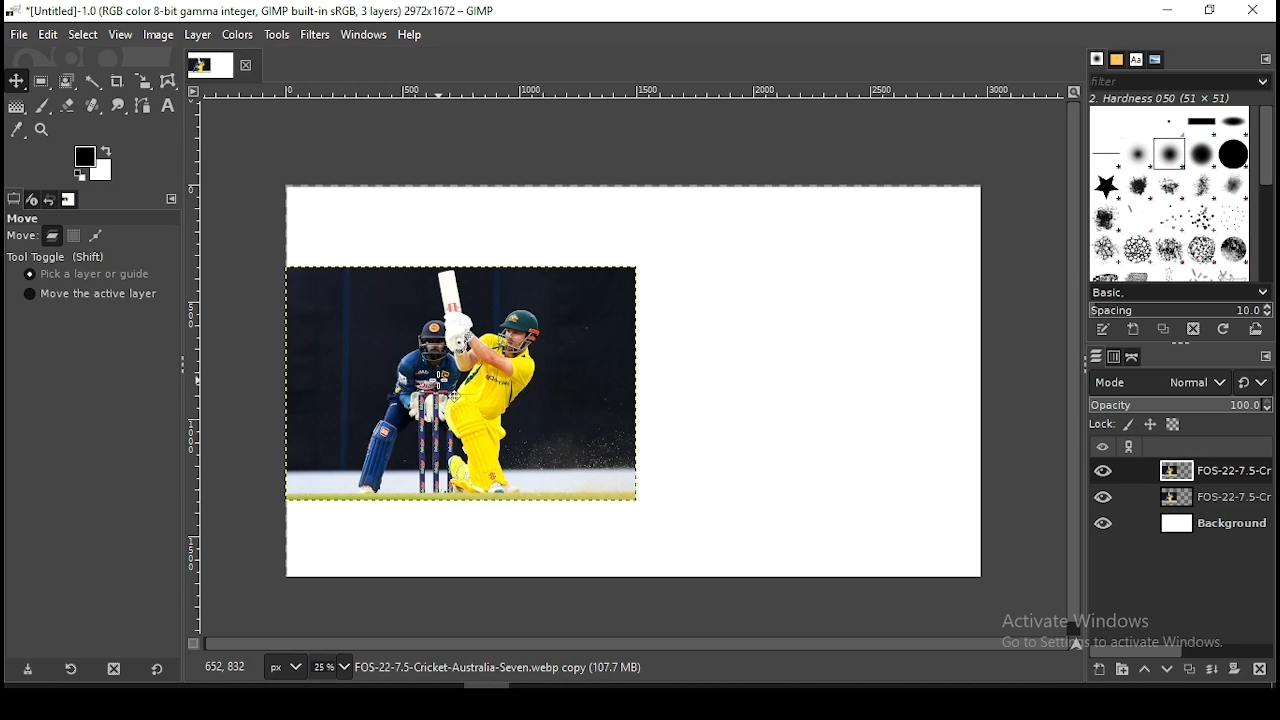 The width and height of the screenshot is (1280, 720). What do you see at coordinates (1105, 497) in the screenshot?
I see `layer visibility on/off` at bounding box center [1105, 497].